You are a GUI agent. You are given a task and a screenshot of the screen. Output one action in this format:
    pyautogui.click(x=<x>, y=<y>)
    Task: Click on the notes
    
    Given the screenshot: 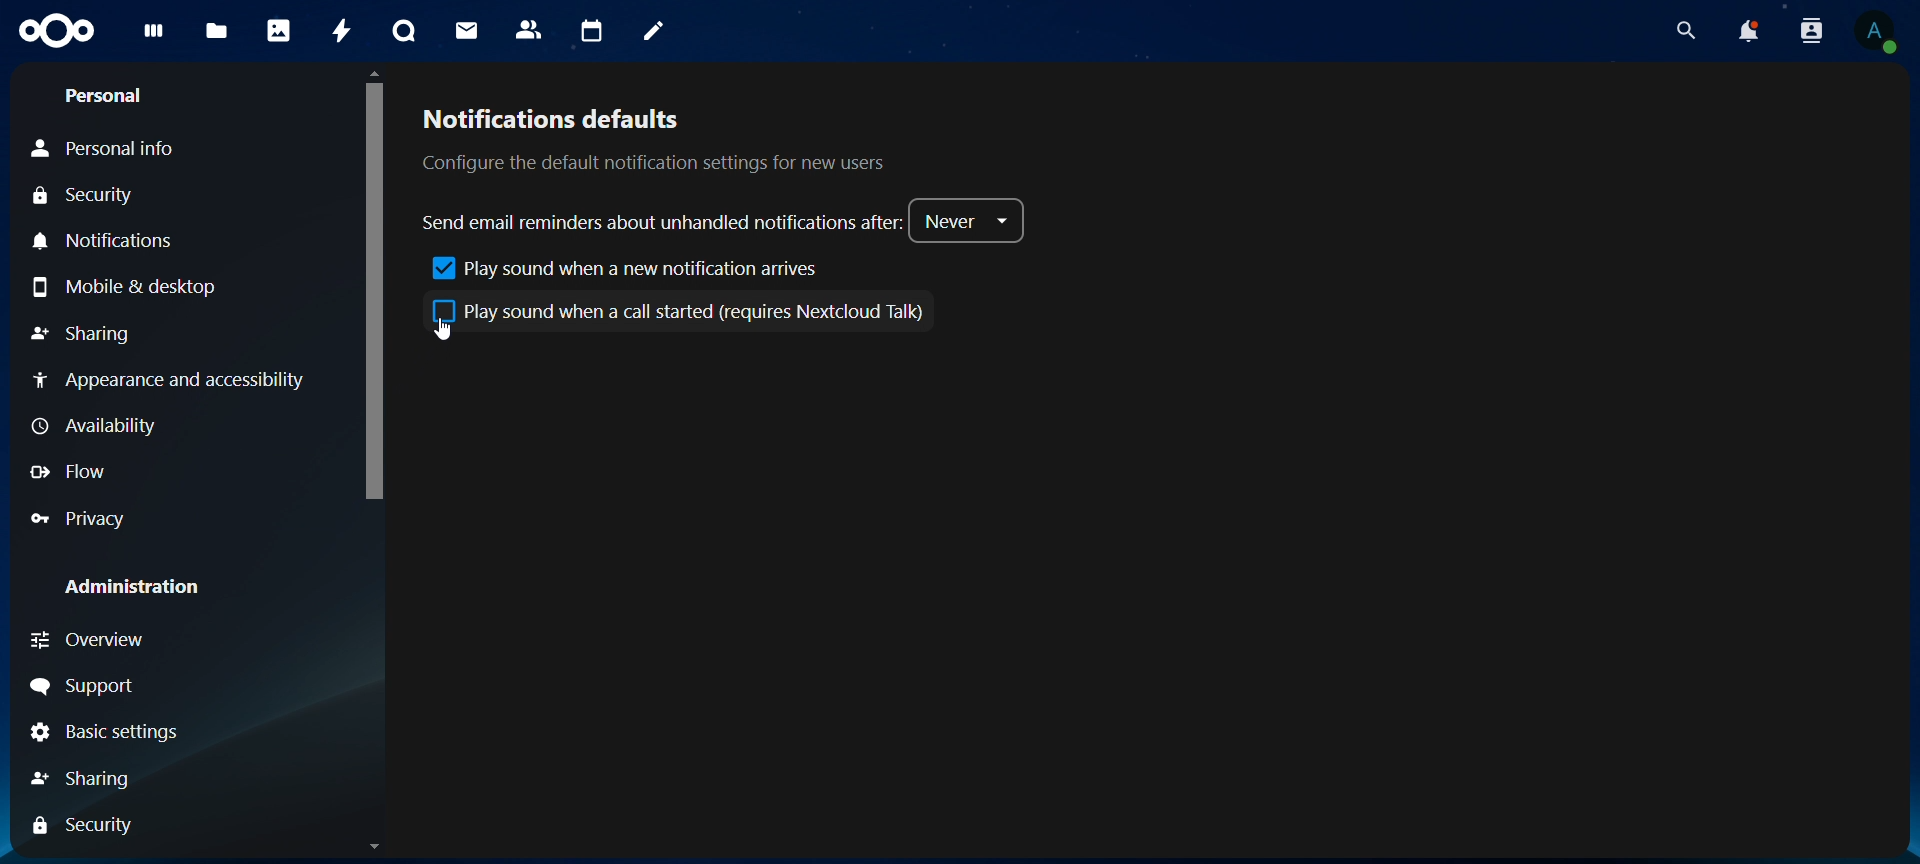 What is the action you would take?
    pyautogui.click(x=653, y=32)
    